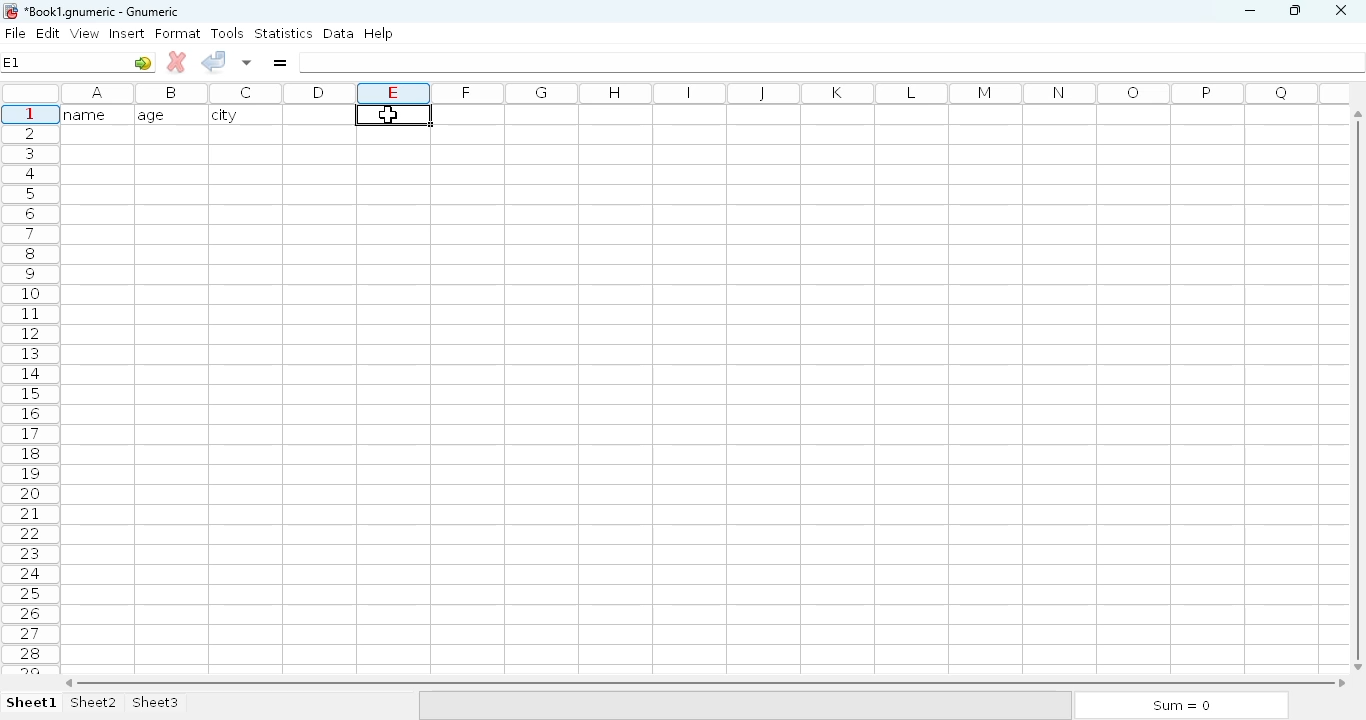 The width and height of the screenshot is (1366, 720). I want to click on sheet1, so click(32, 703).